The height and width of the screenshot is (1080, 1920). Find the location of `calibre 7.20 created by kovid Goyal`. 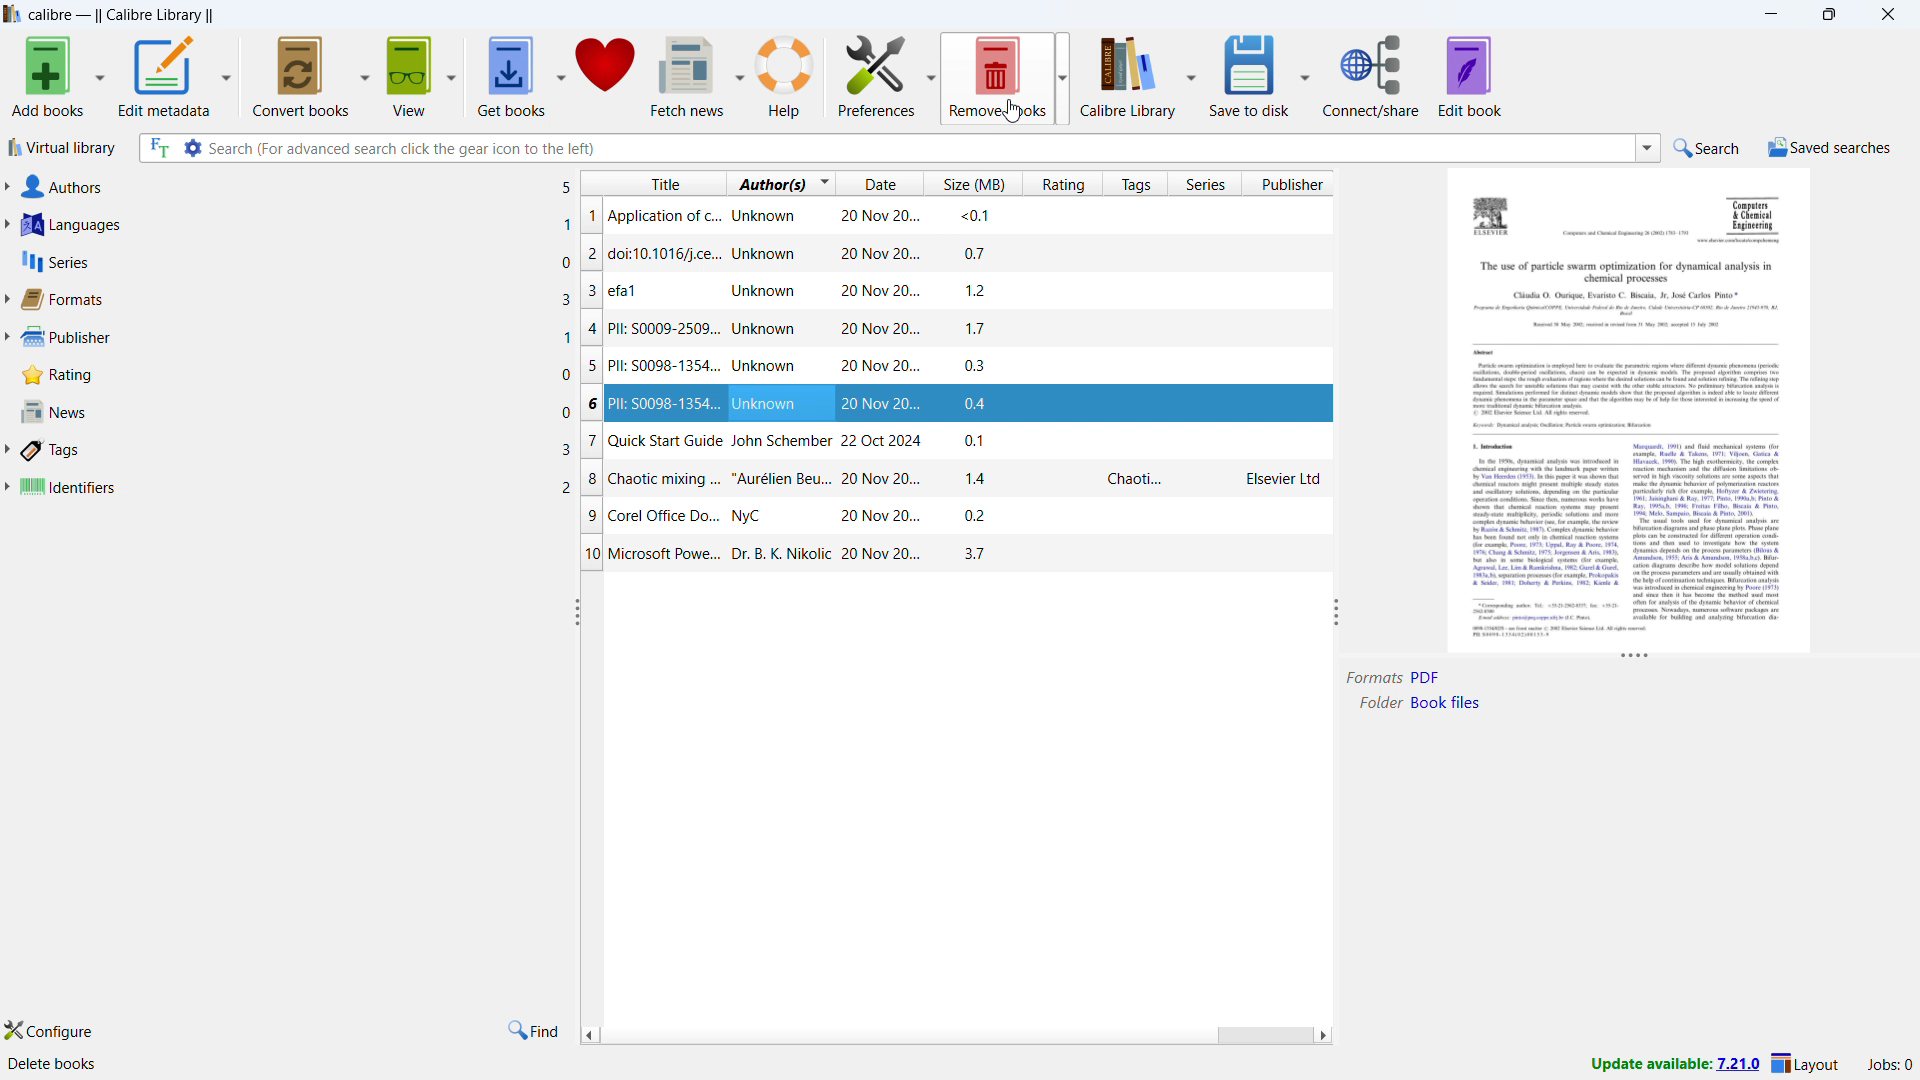

calibre 7.20 created by kovid Goyal is located at coordinates (122, 1067).